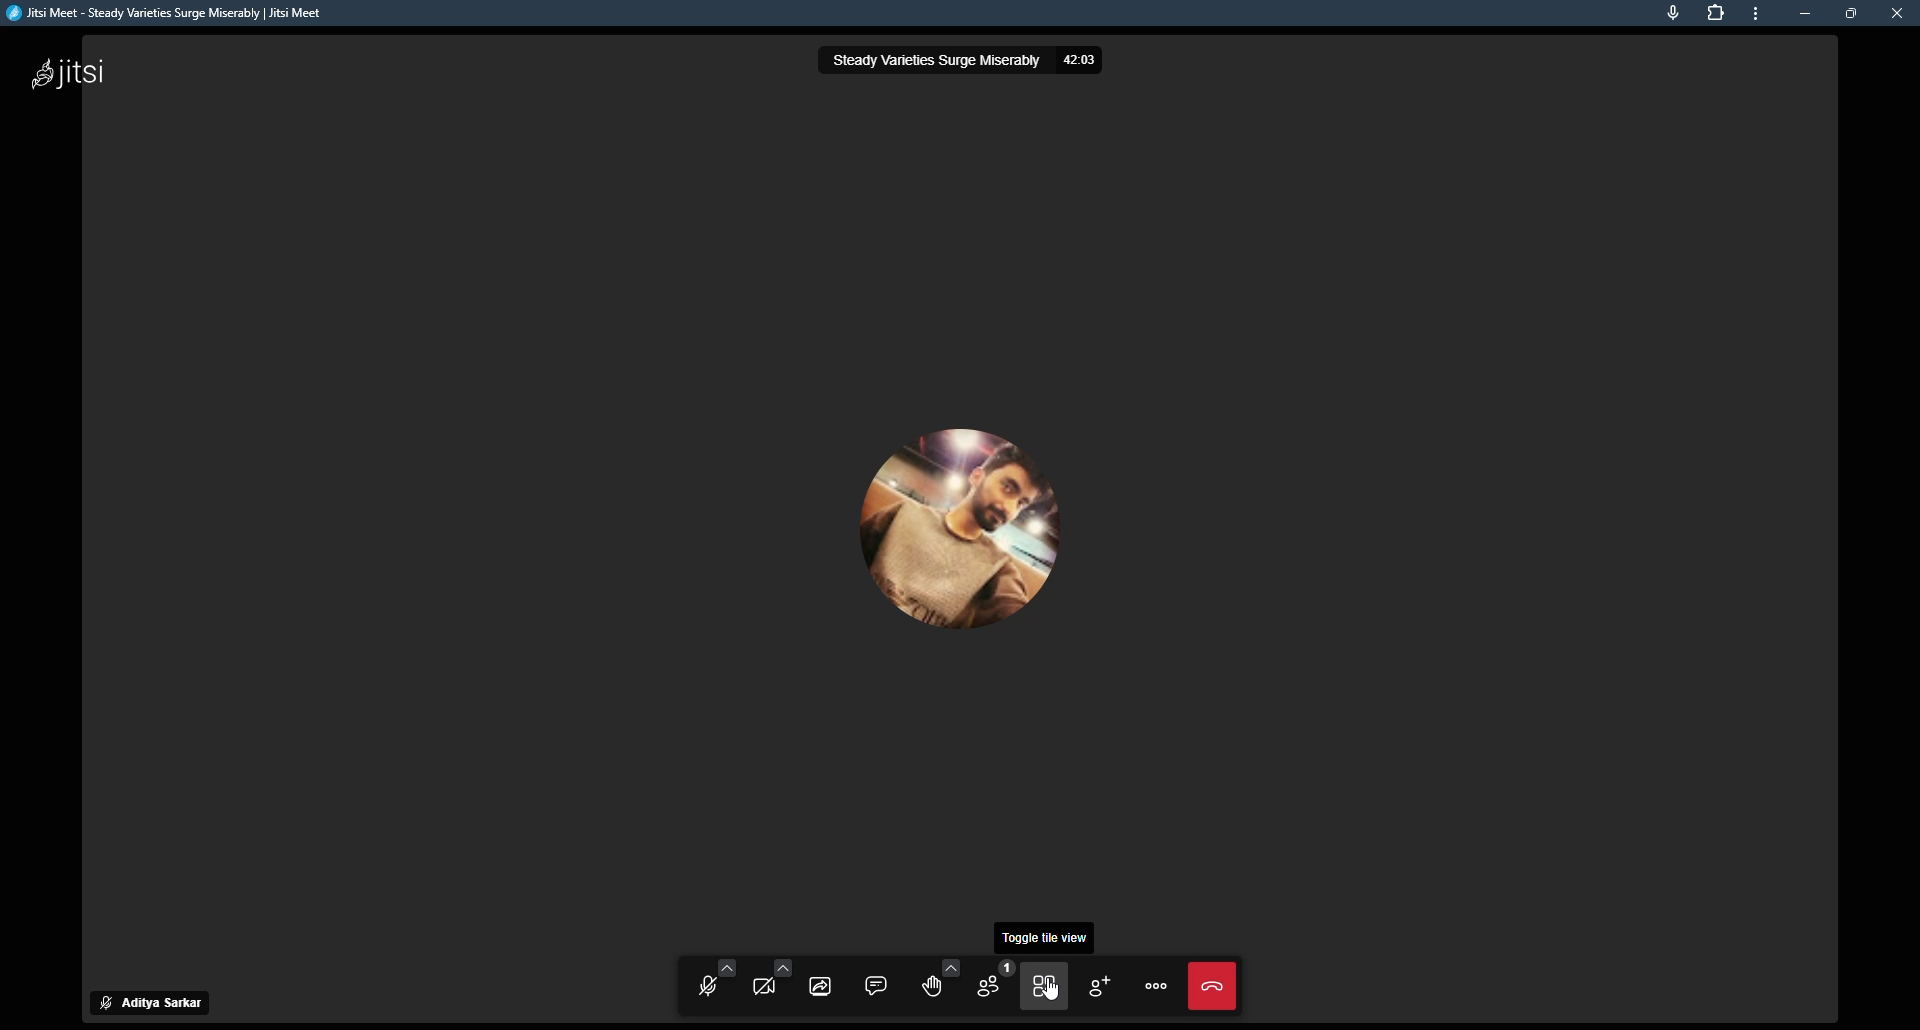 The image size is (1920, 1030). What do you see at coordinates (1048, 939) in the screenshot?
I see `toggle tile view` at bounding box center [1048, 939].